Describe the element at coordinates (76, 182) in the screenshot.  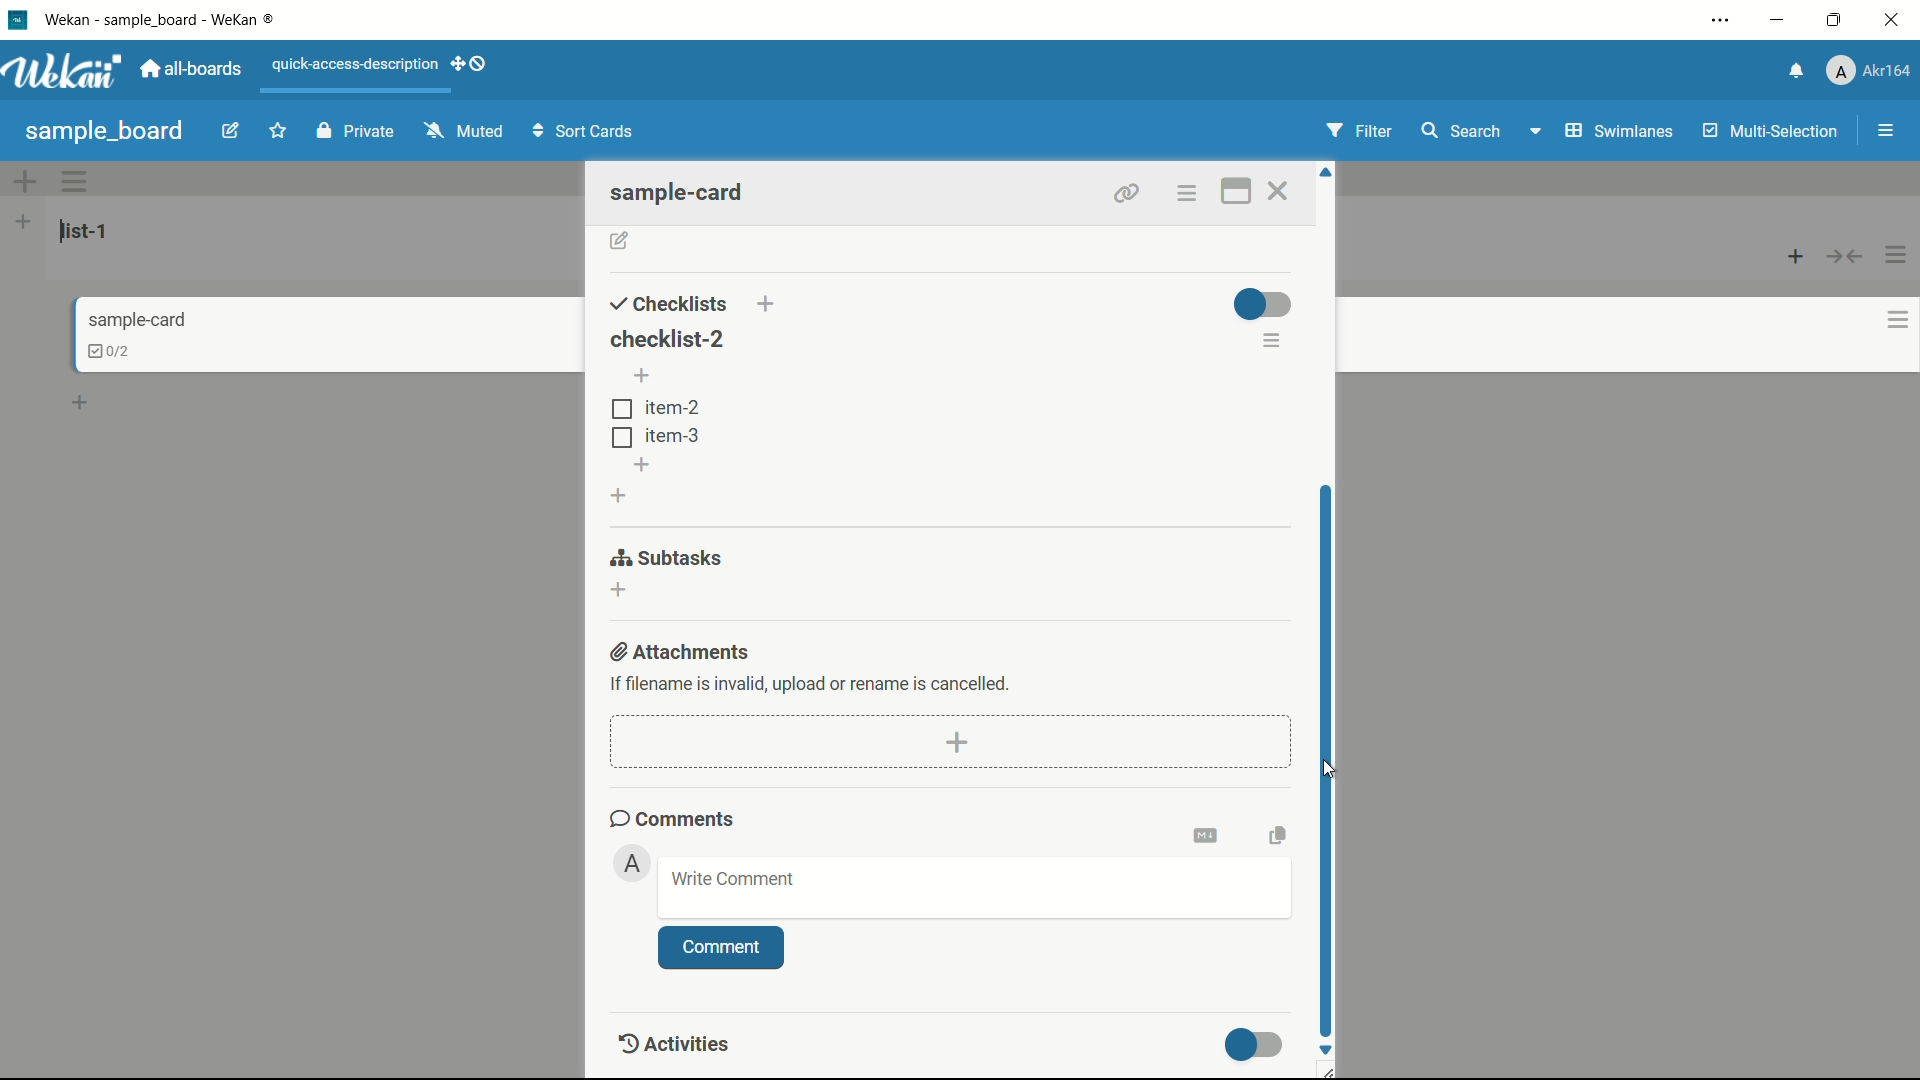
I see `swimlane actions` at that location.